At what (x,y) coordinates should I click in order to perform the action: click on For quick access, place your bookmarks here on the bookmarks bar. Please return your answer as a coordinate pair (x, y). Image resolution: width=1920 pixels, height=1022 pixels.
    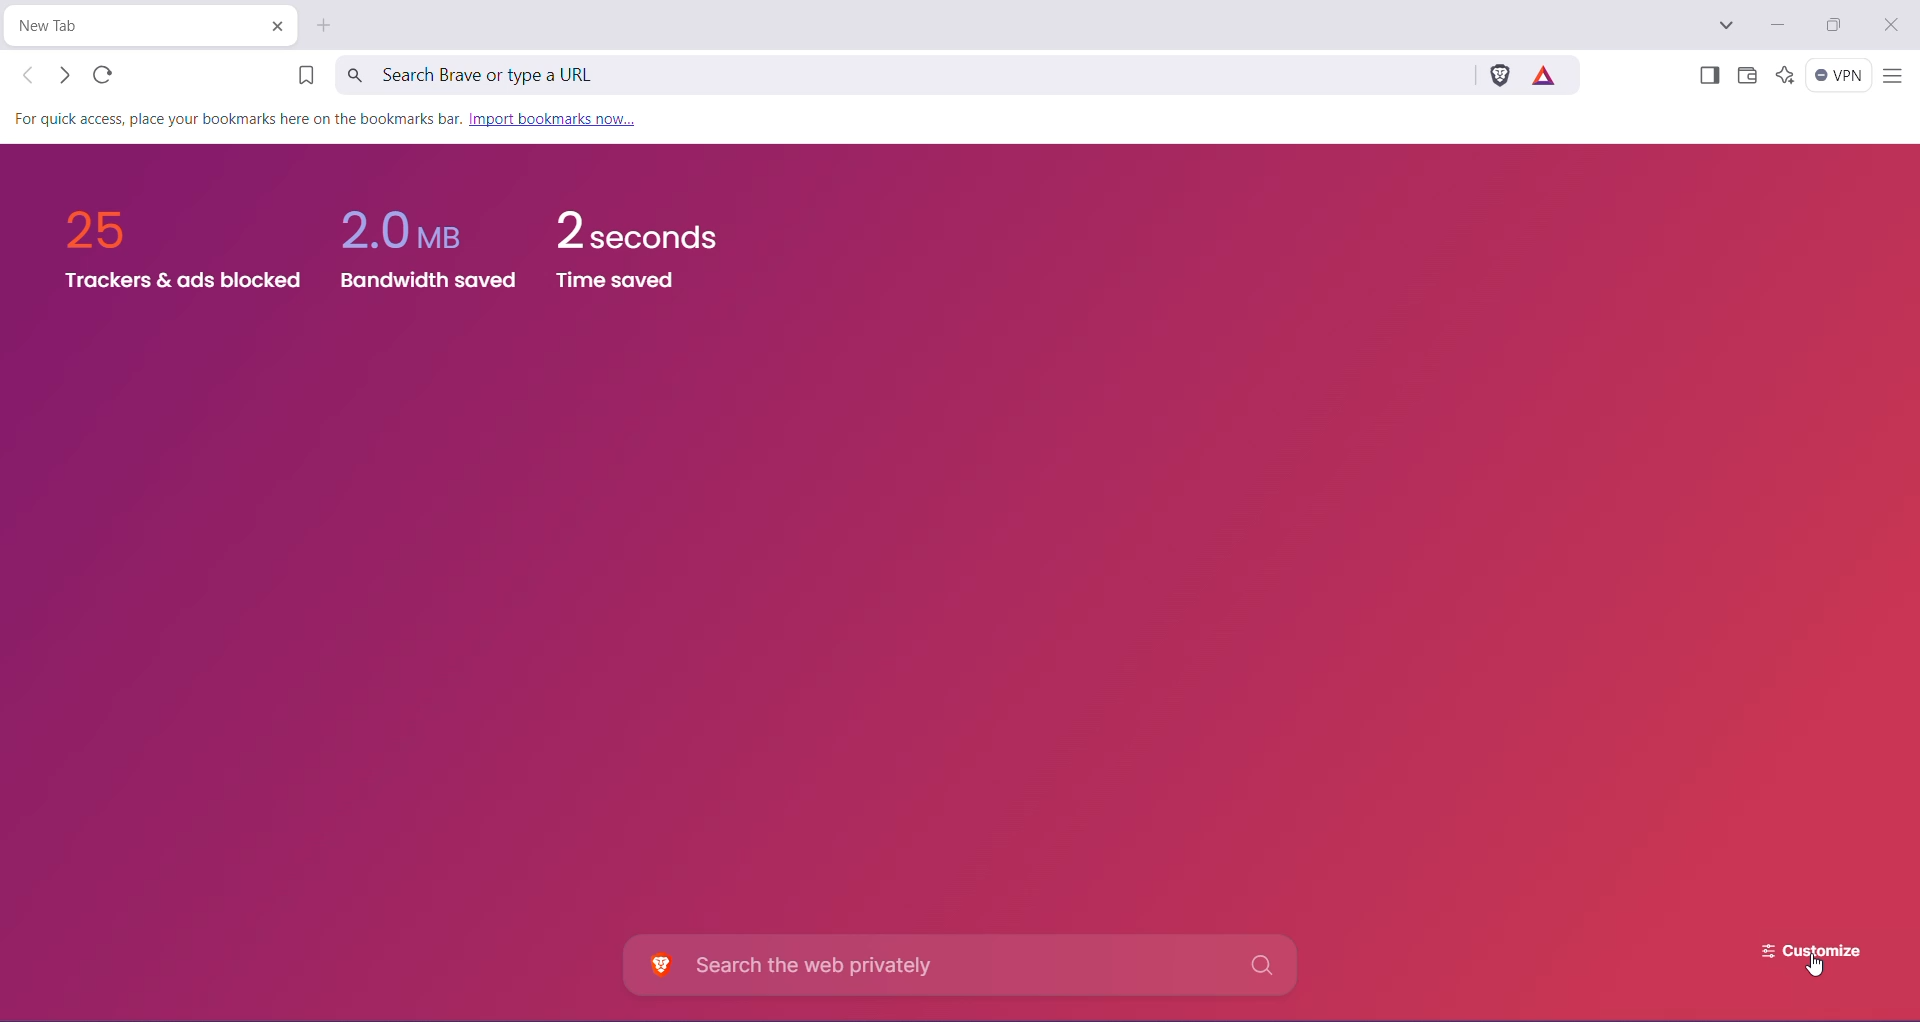
    Looking at the image, I should click on (233, 119).